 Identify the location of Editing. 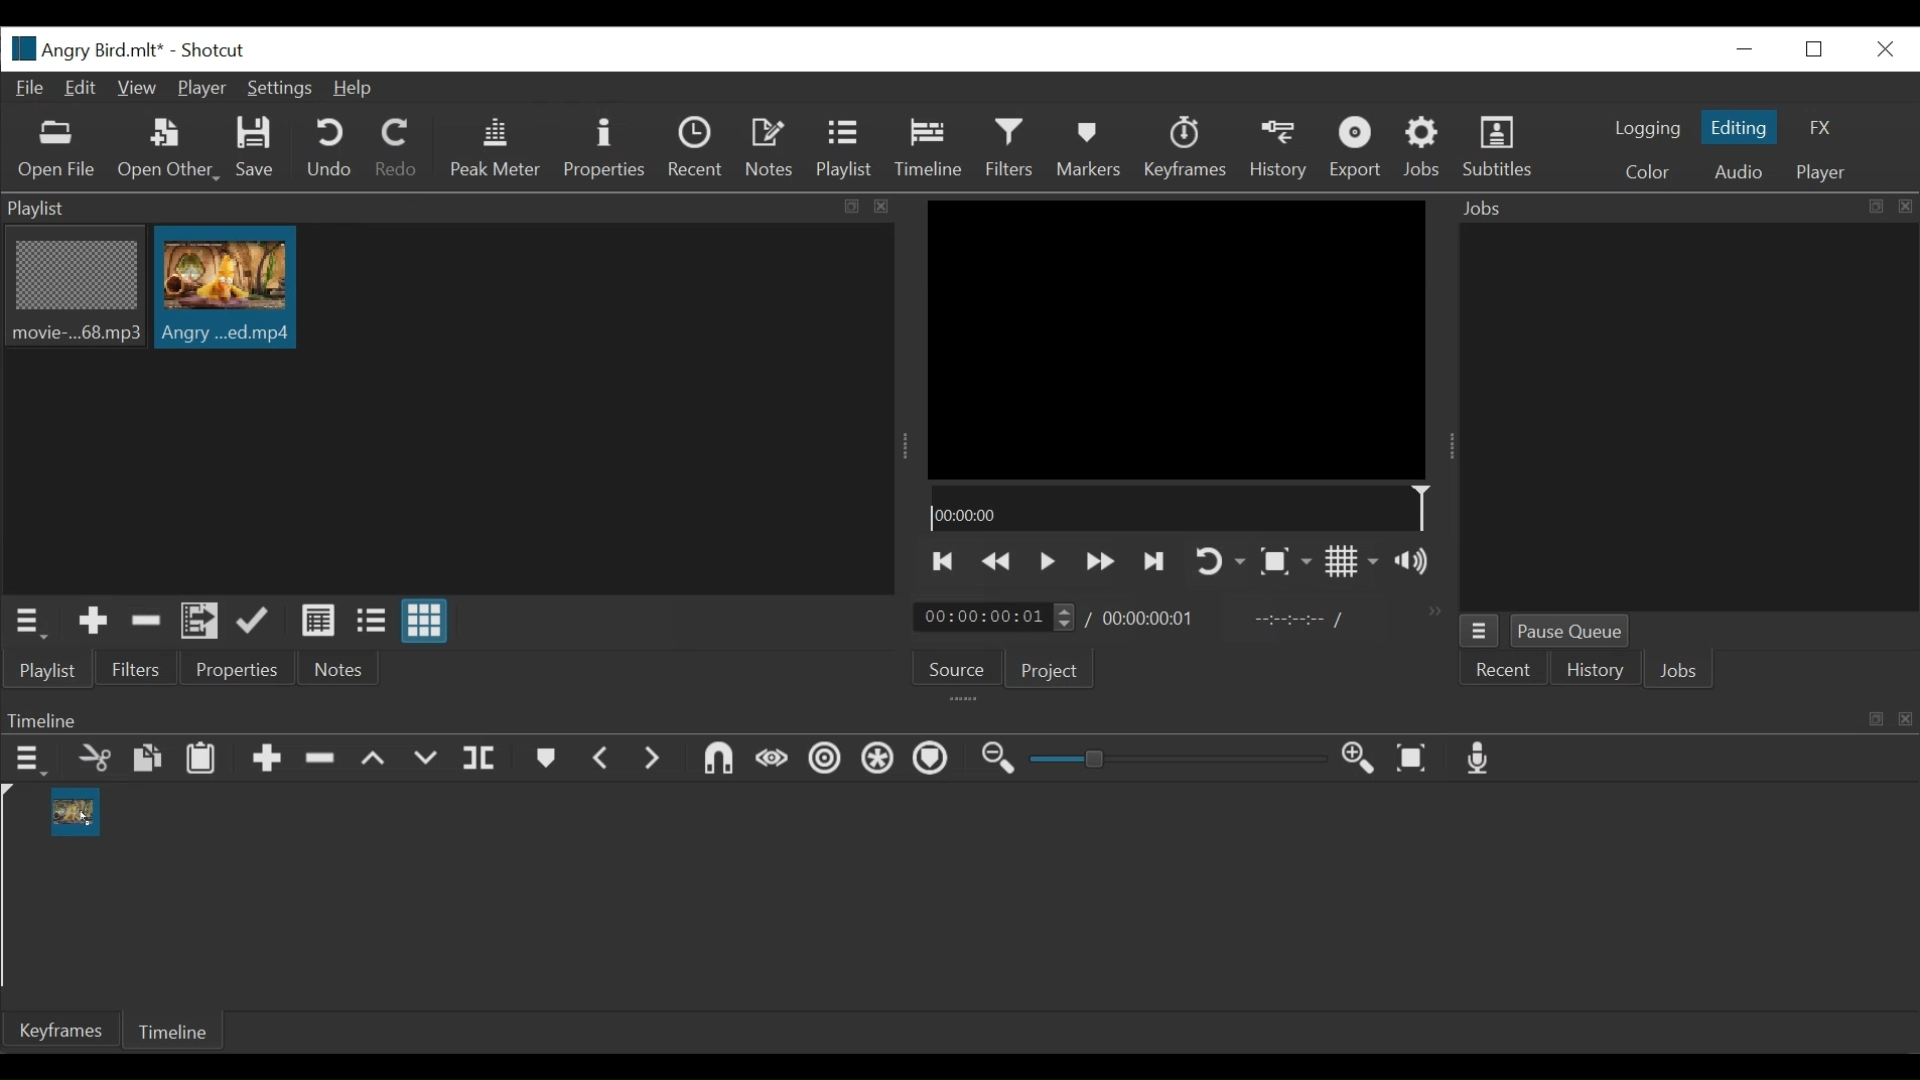
(1739, 127).